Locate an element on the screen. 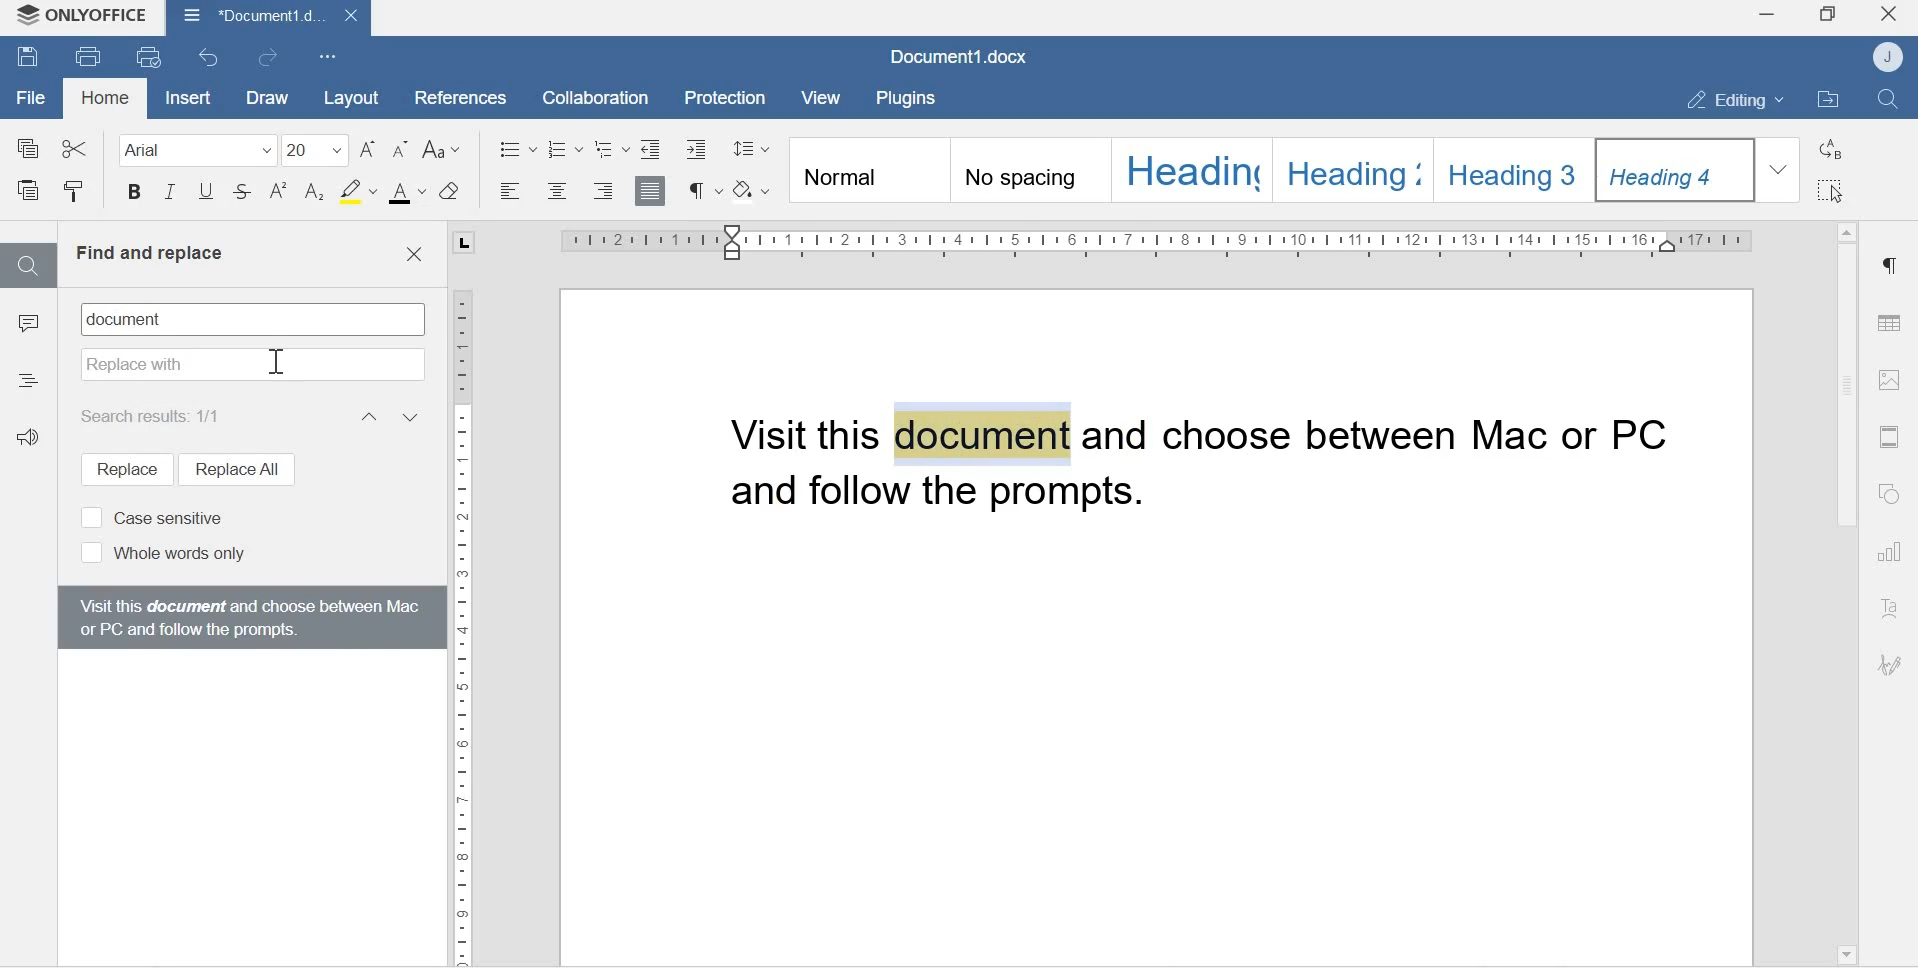  Scroll down is located at coordinates (1845, 952).